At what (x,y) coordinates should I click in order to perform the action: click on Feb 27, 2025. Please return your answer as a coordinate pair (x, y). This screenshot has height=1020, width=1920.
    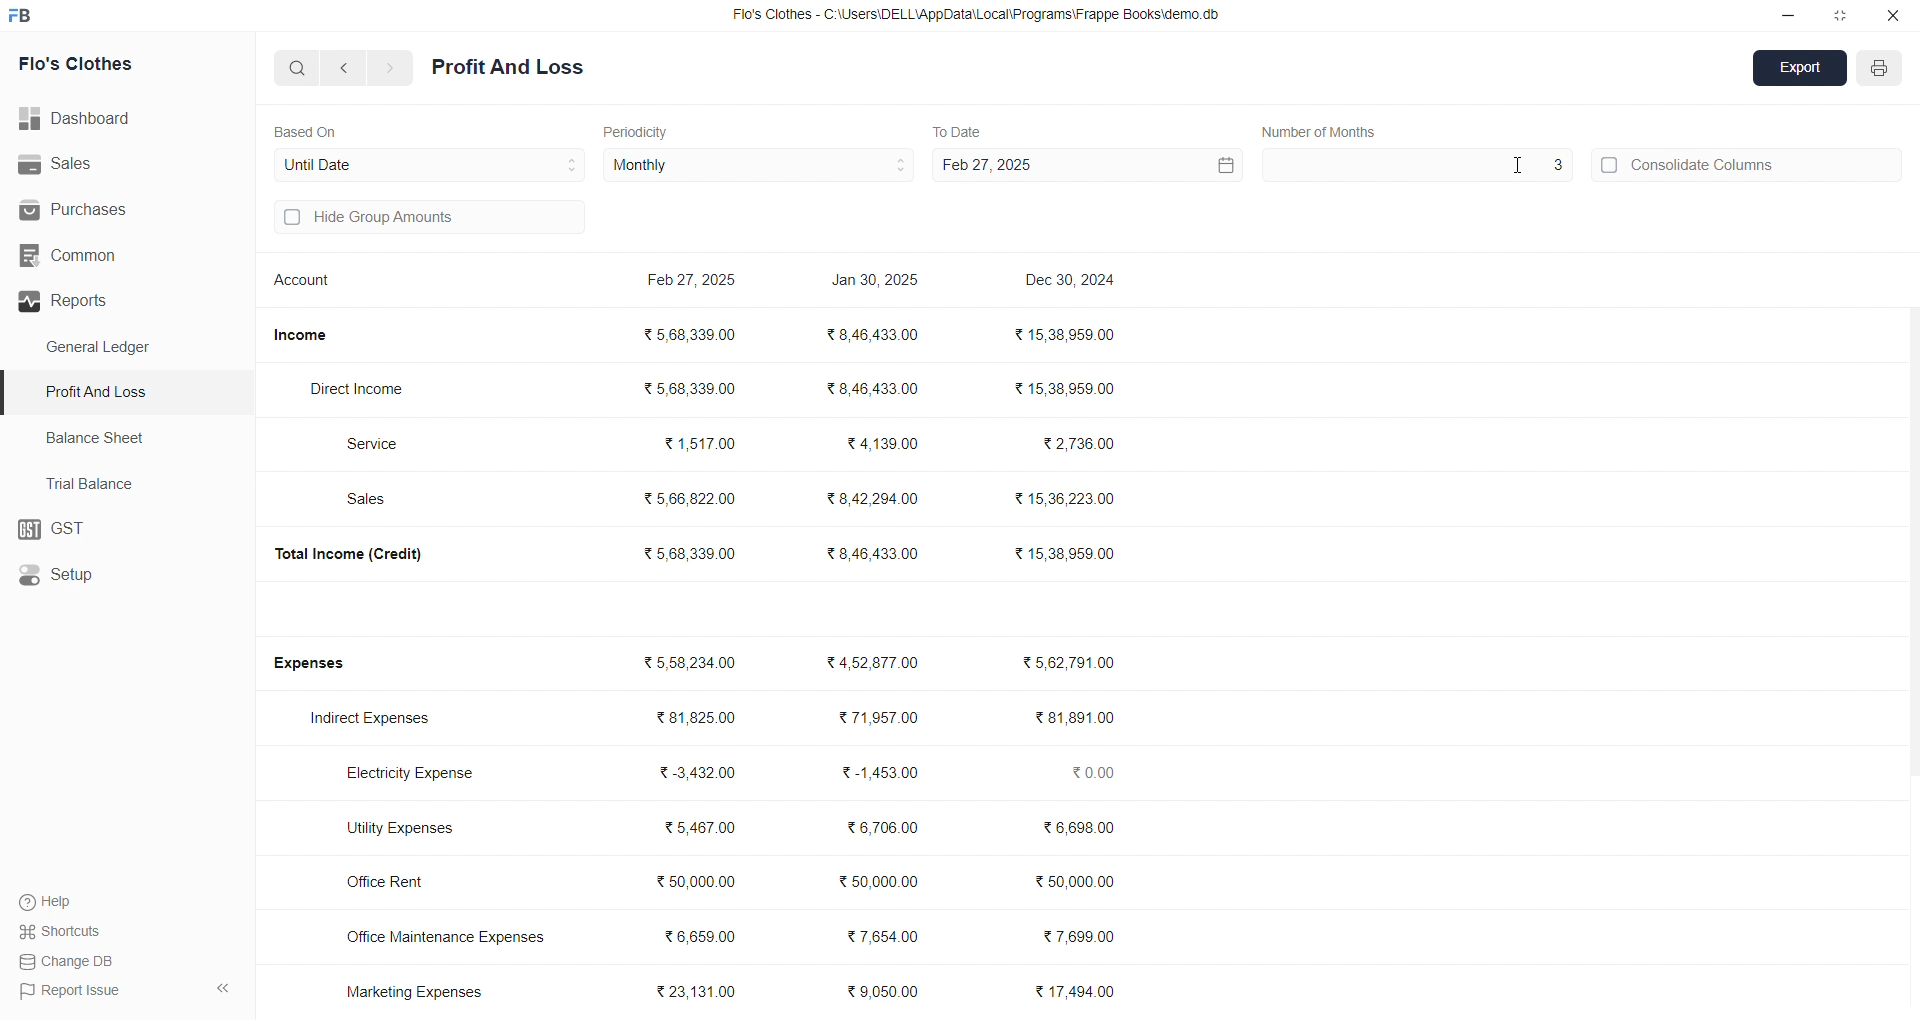
    Looking at the image, I should click on (1084, 165).